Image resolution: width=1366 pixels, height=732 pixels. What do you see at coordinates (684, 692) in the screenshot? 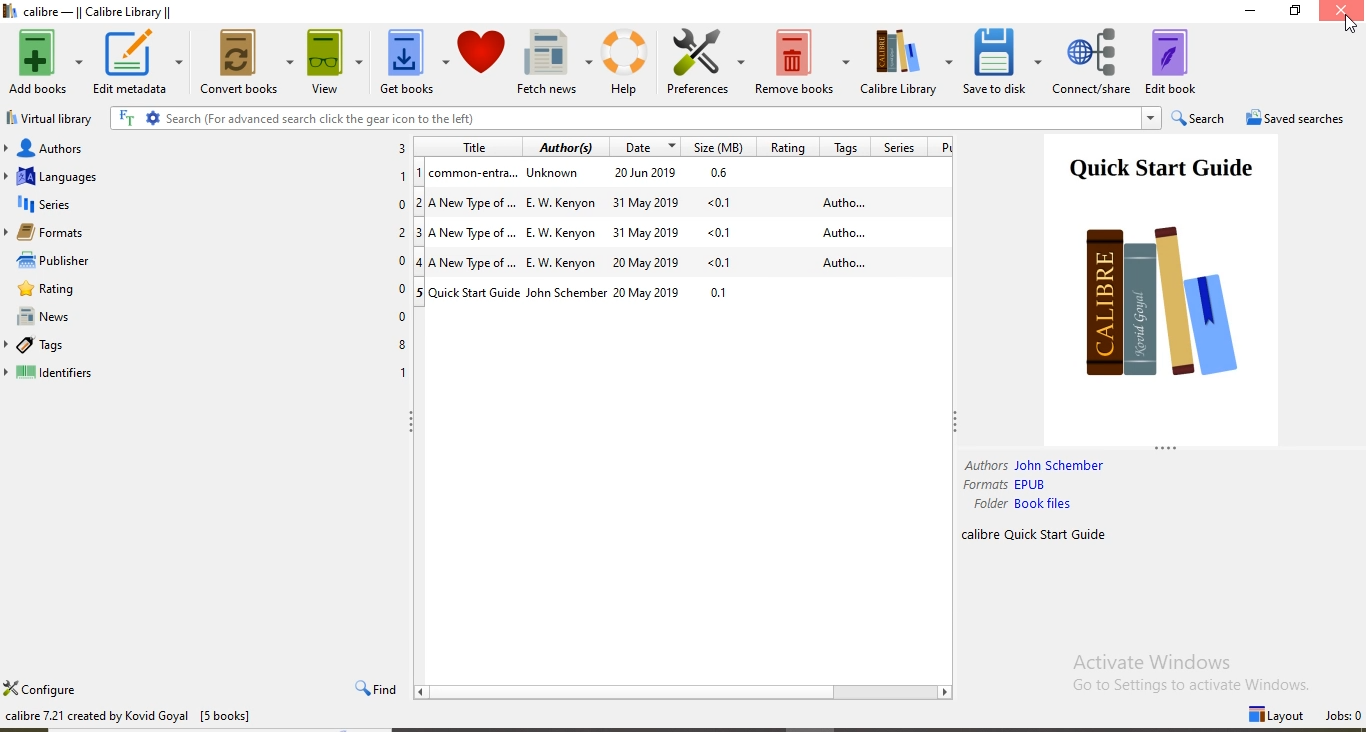
I see `Scroll Bar` at bounding box center [684, 692].